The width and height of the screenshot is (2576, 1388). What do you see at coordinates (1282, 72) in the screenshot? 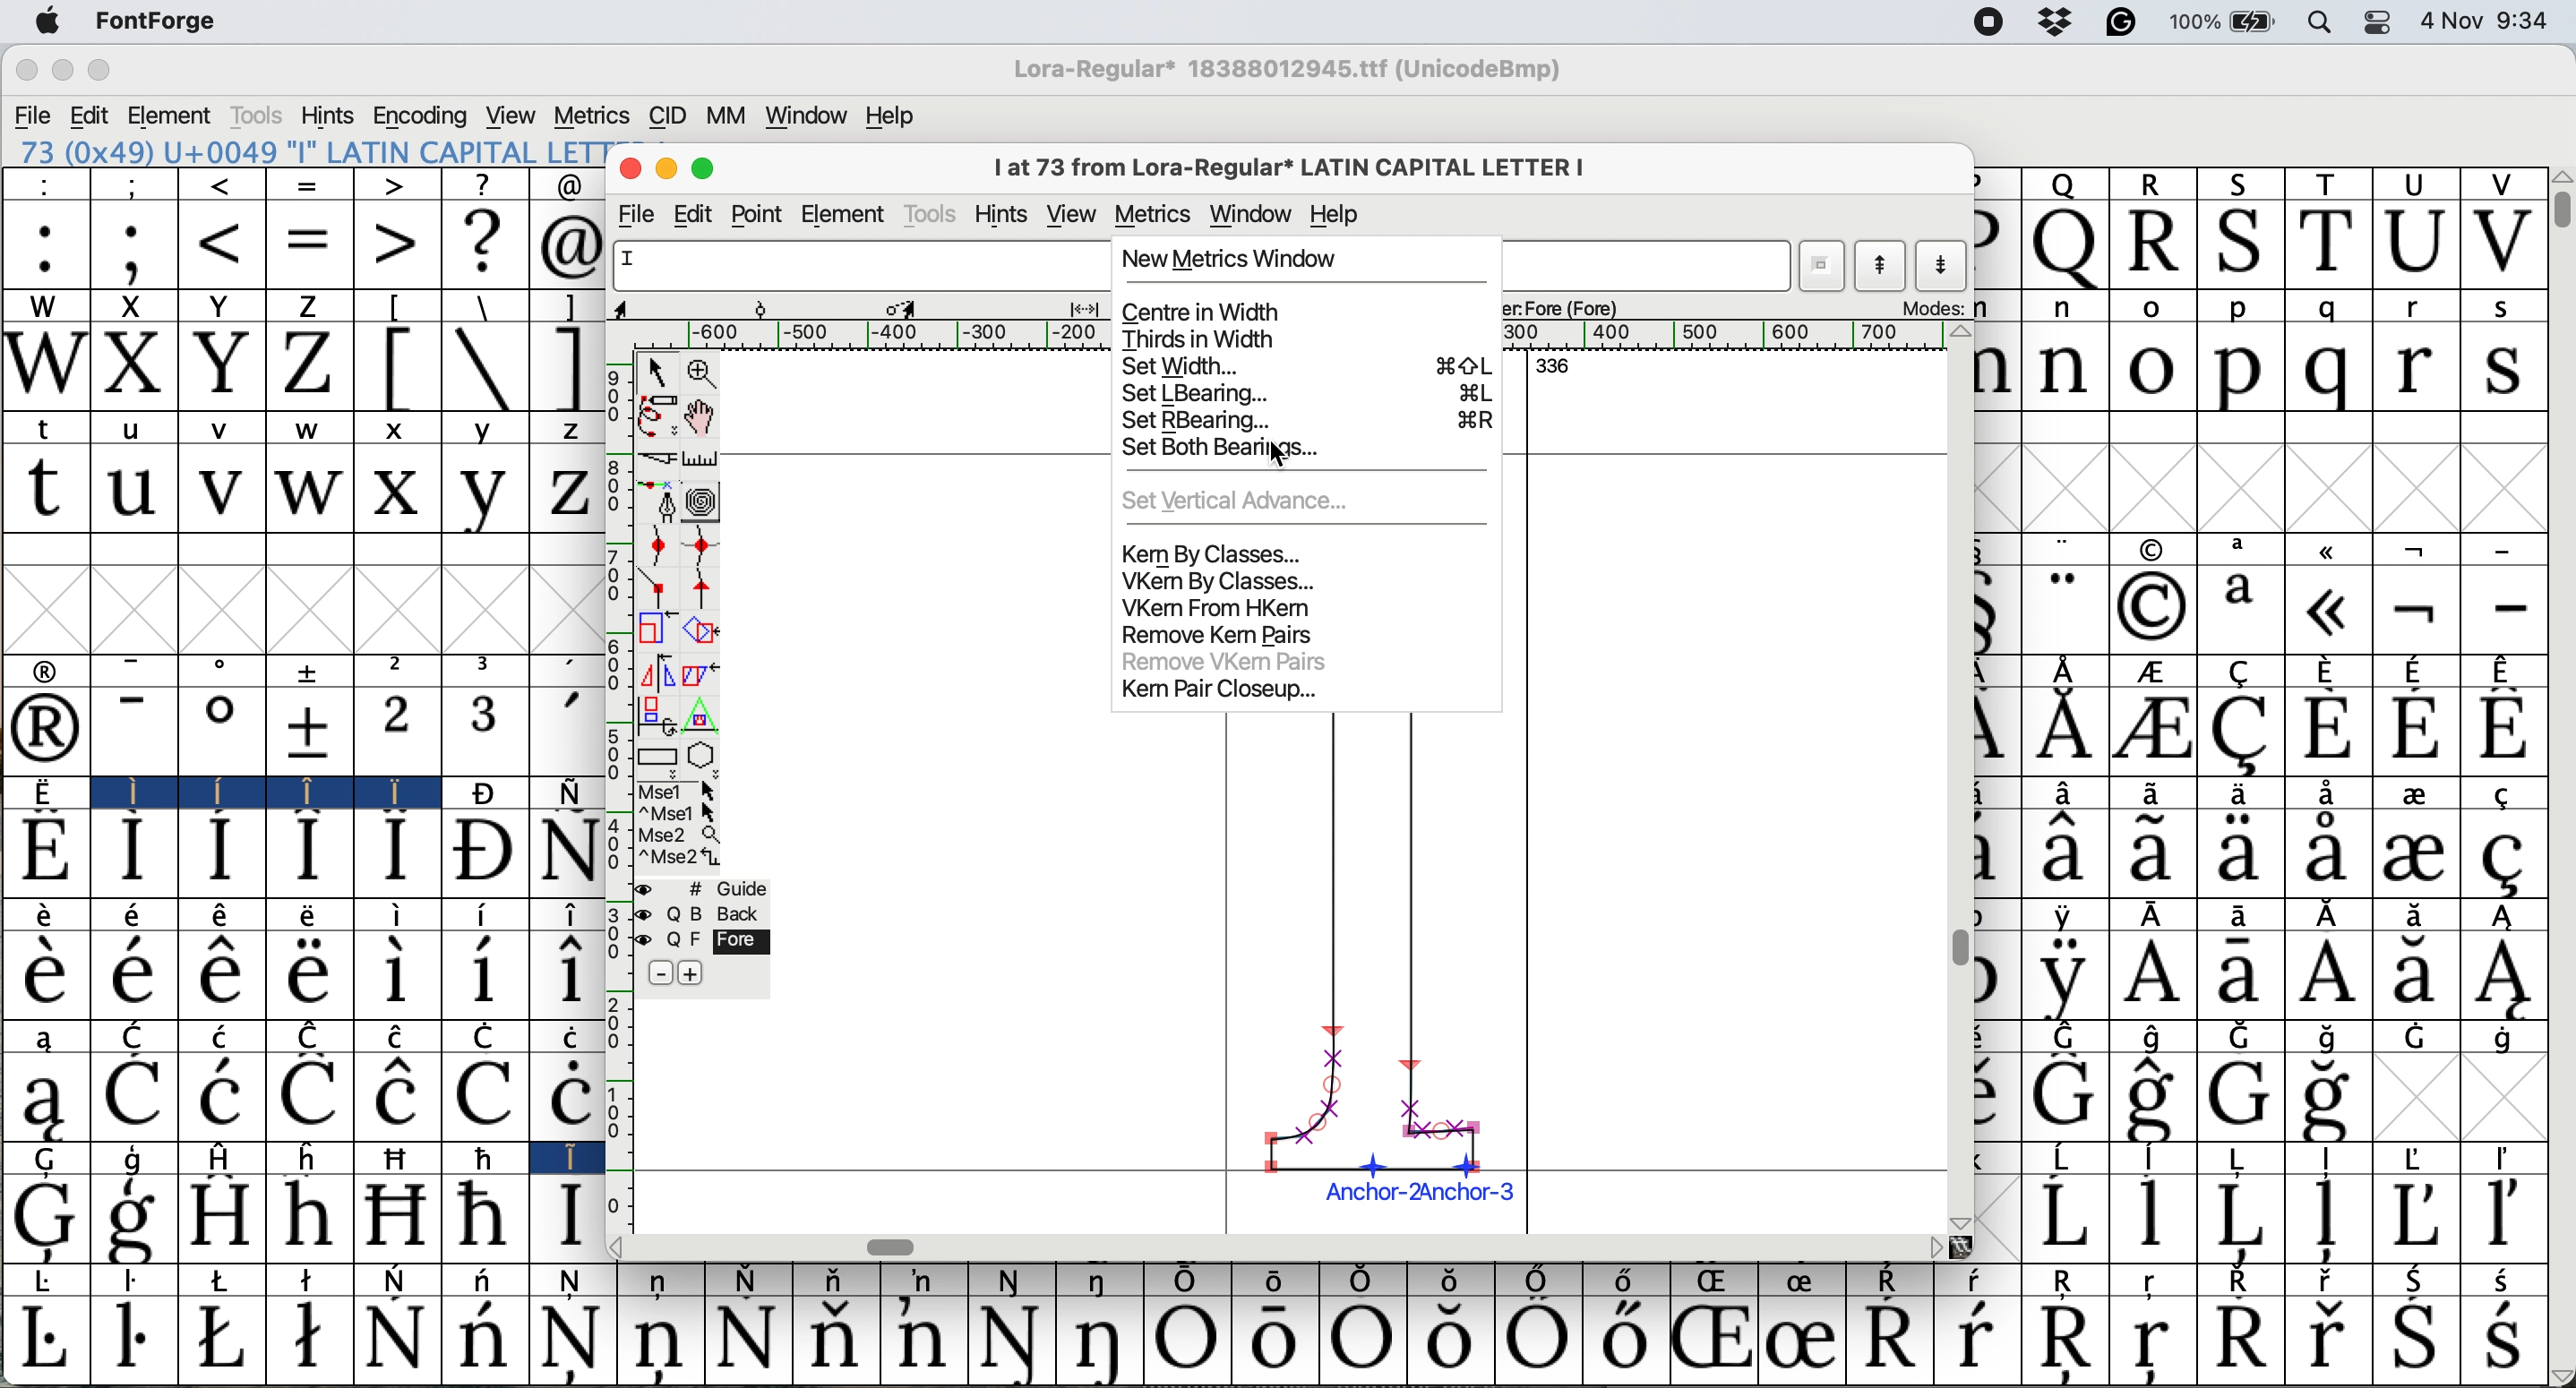
I see `Lora regular*18388012945.ttf (UnicodeBmp)` at bounding box center [1282, 72].